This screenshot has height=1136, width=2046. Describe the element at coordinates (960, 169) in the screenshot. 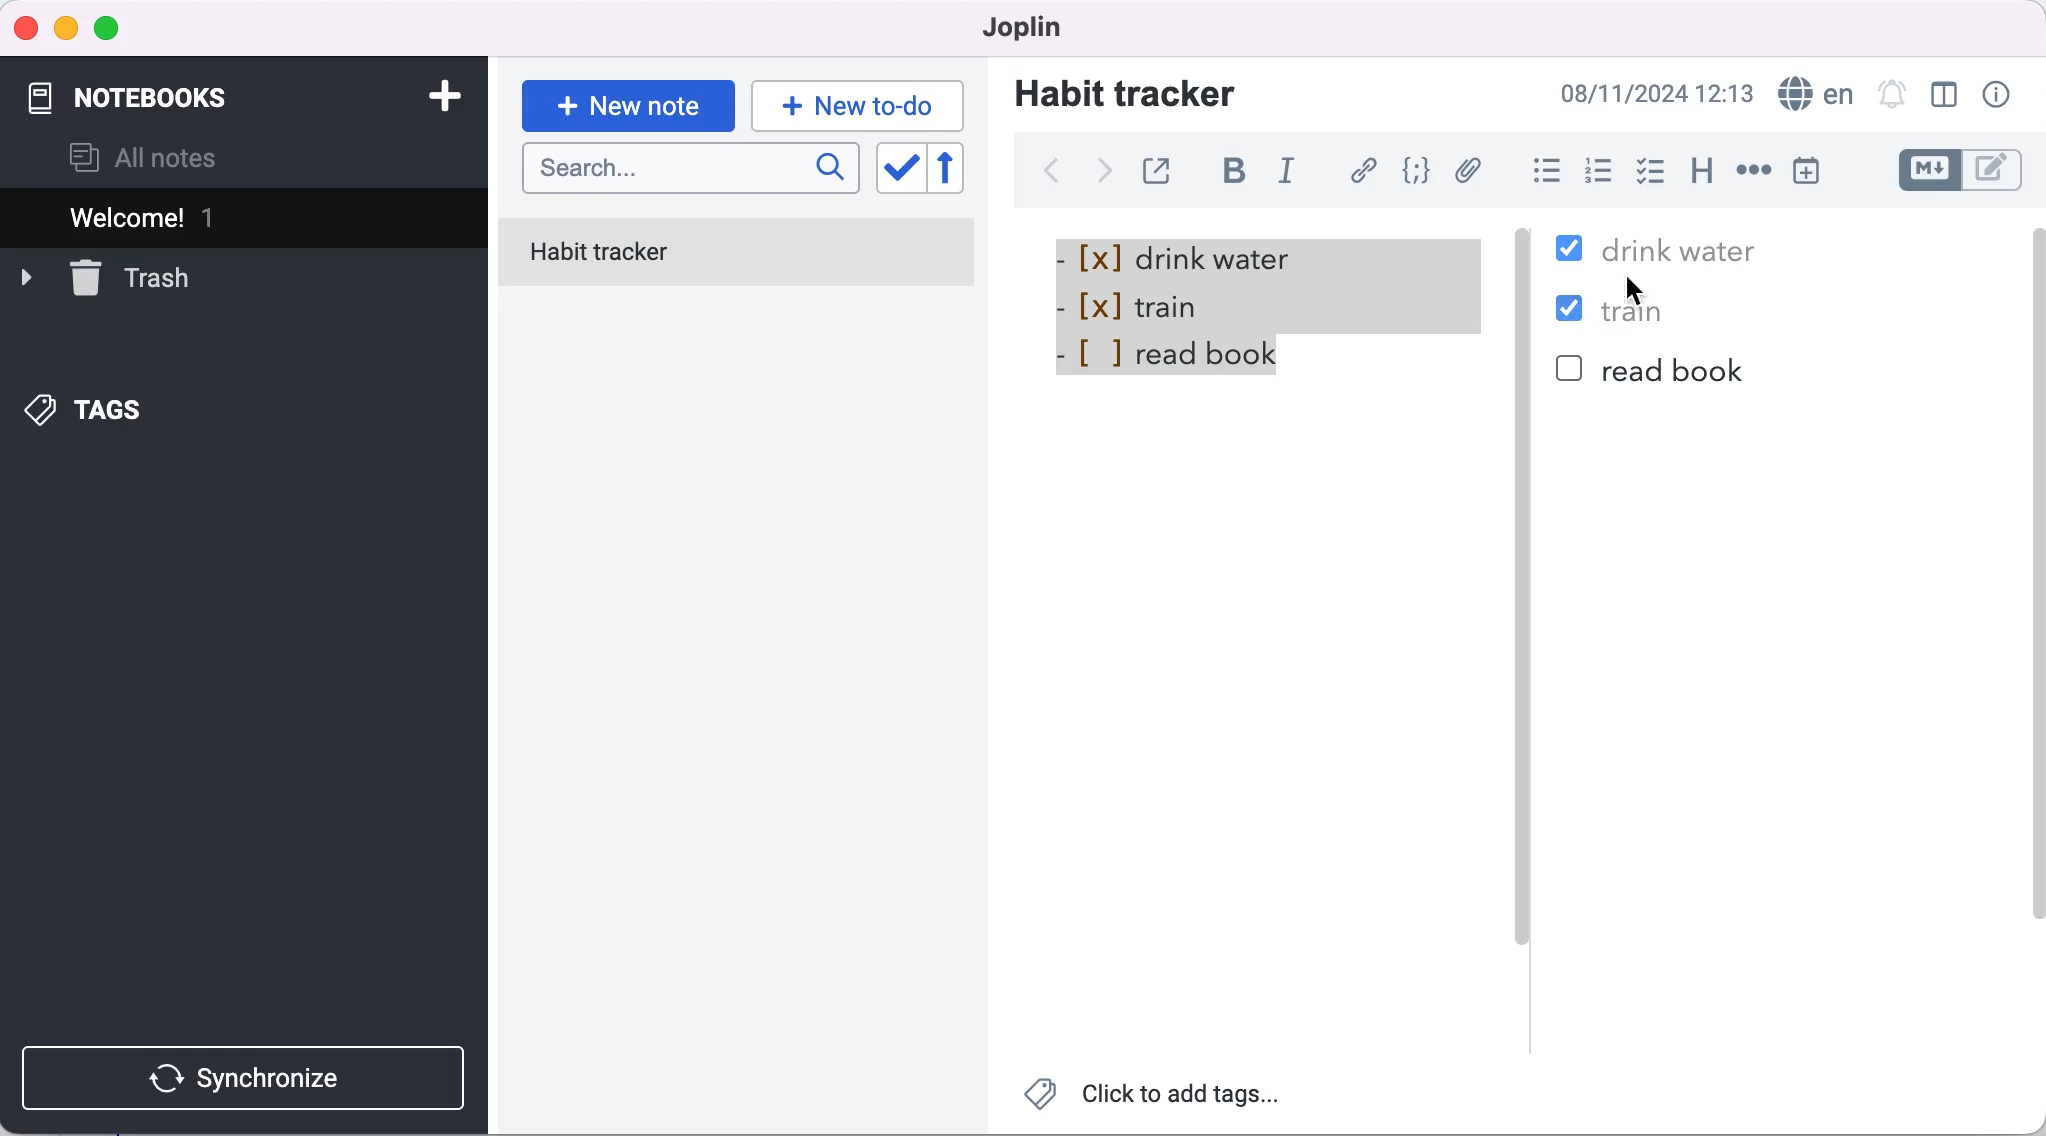

I see `reverse sort order` at that location.